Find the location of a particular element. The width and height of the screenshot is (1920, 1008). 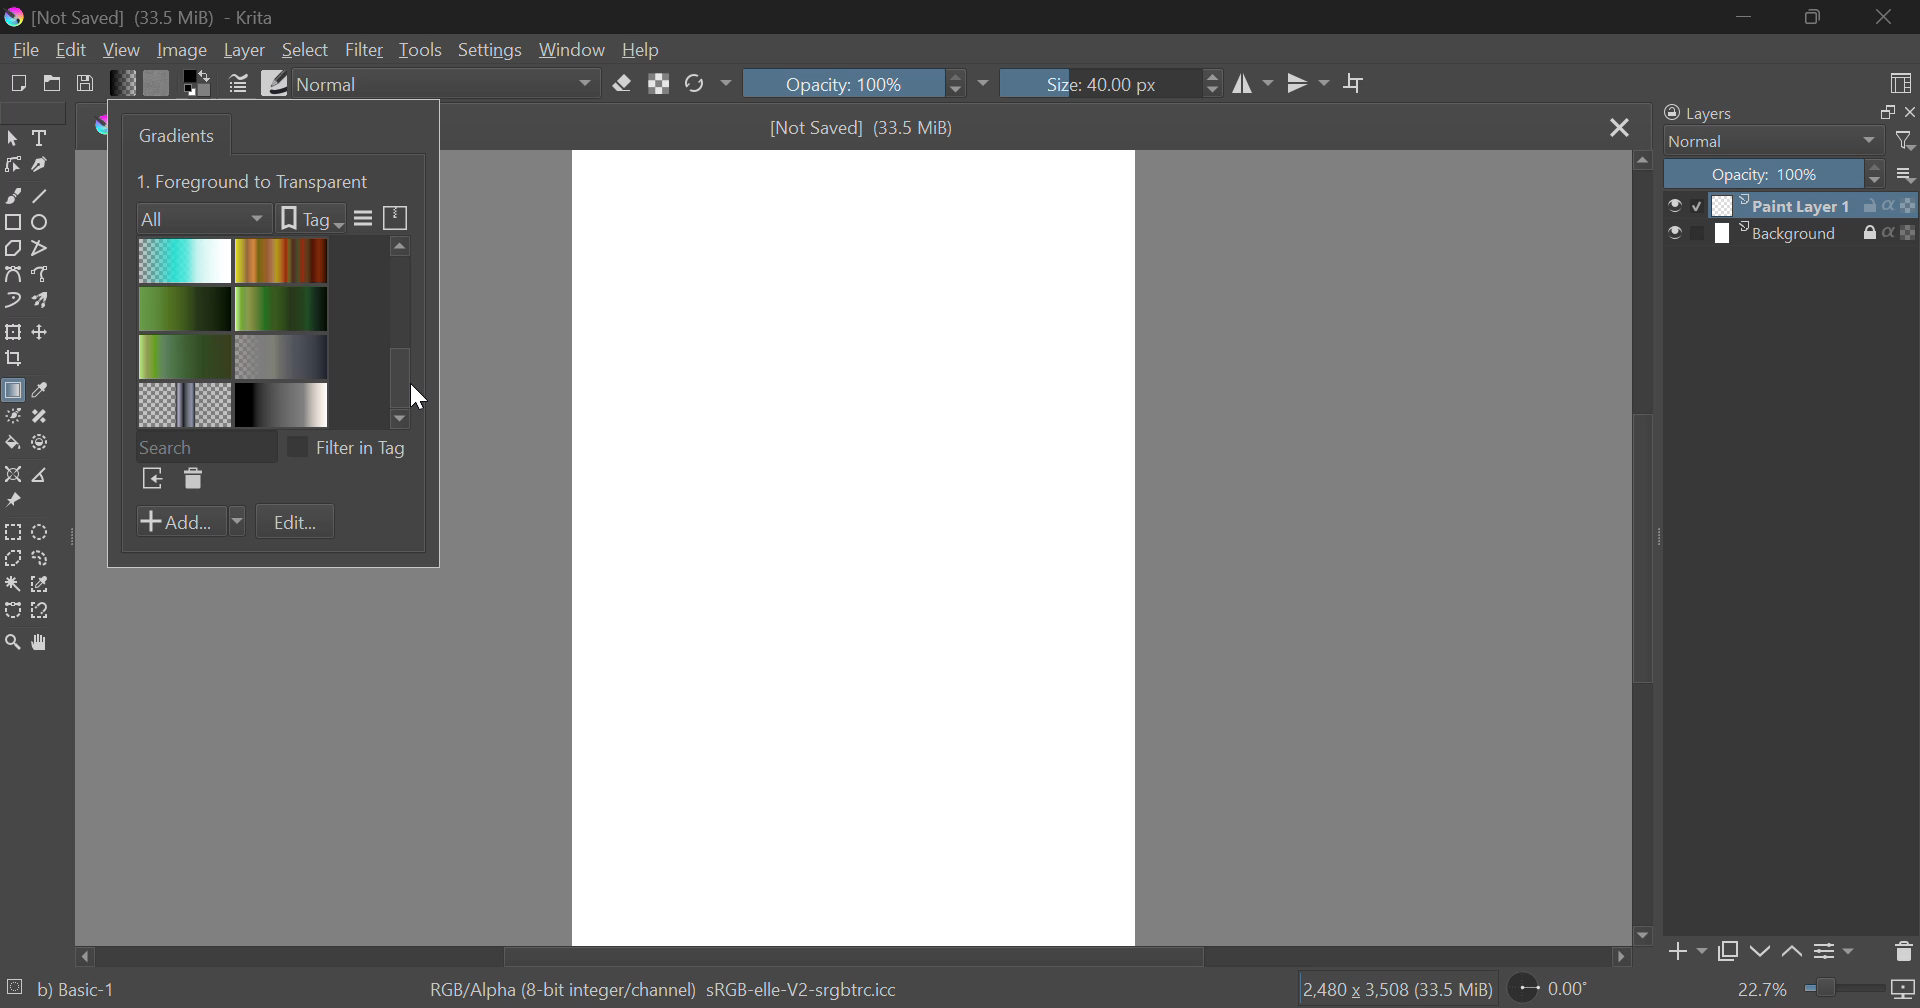

Tag is located at coordinates (310, 218).